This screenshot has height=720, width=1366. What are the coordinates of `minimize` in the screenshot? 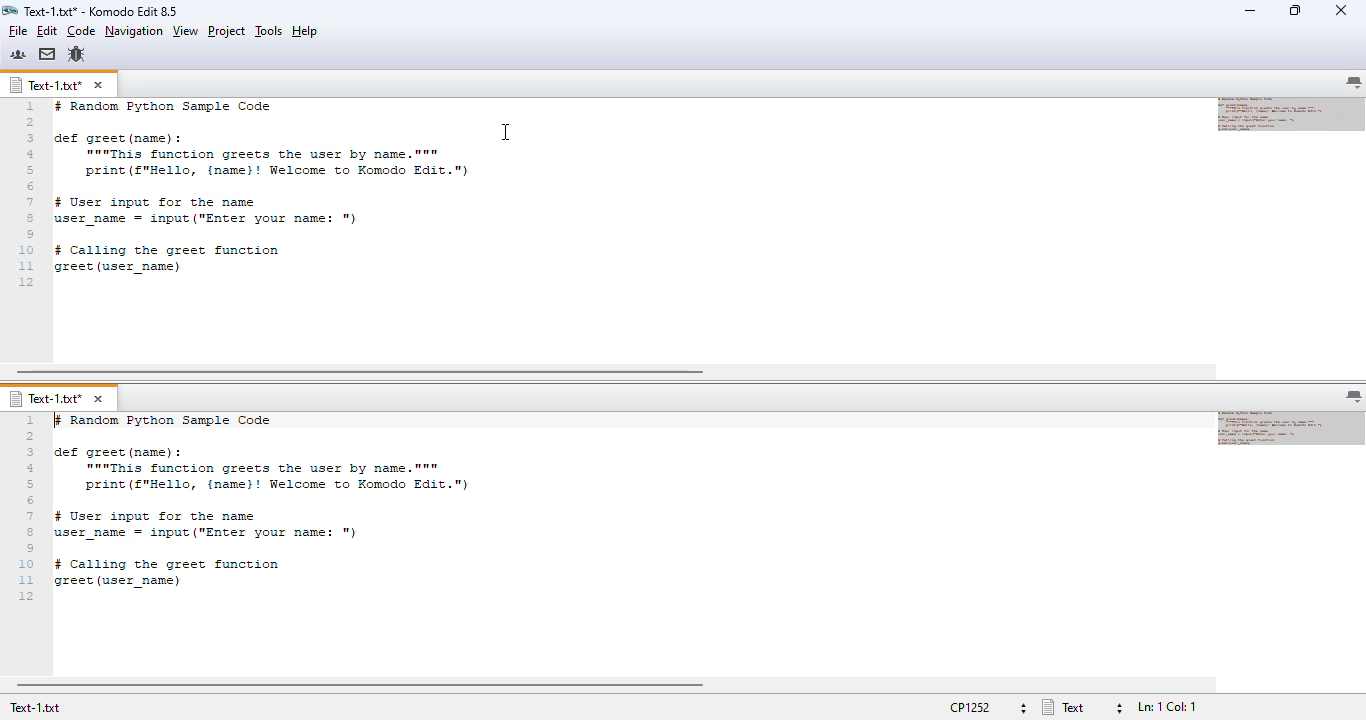 It's located at (1249, 10).